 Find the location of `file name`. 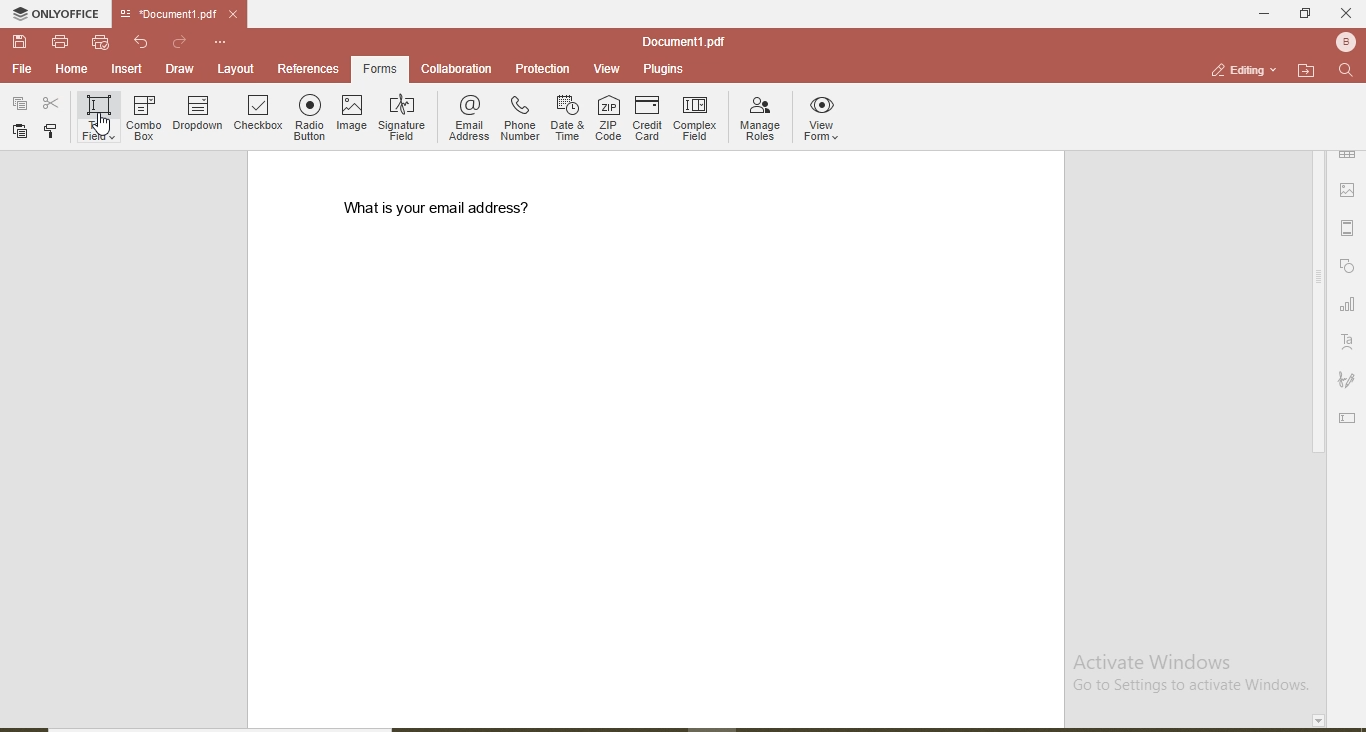

file name is located at coordinates (683, 41).